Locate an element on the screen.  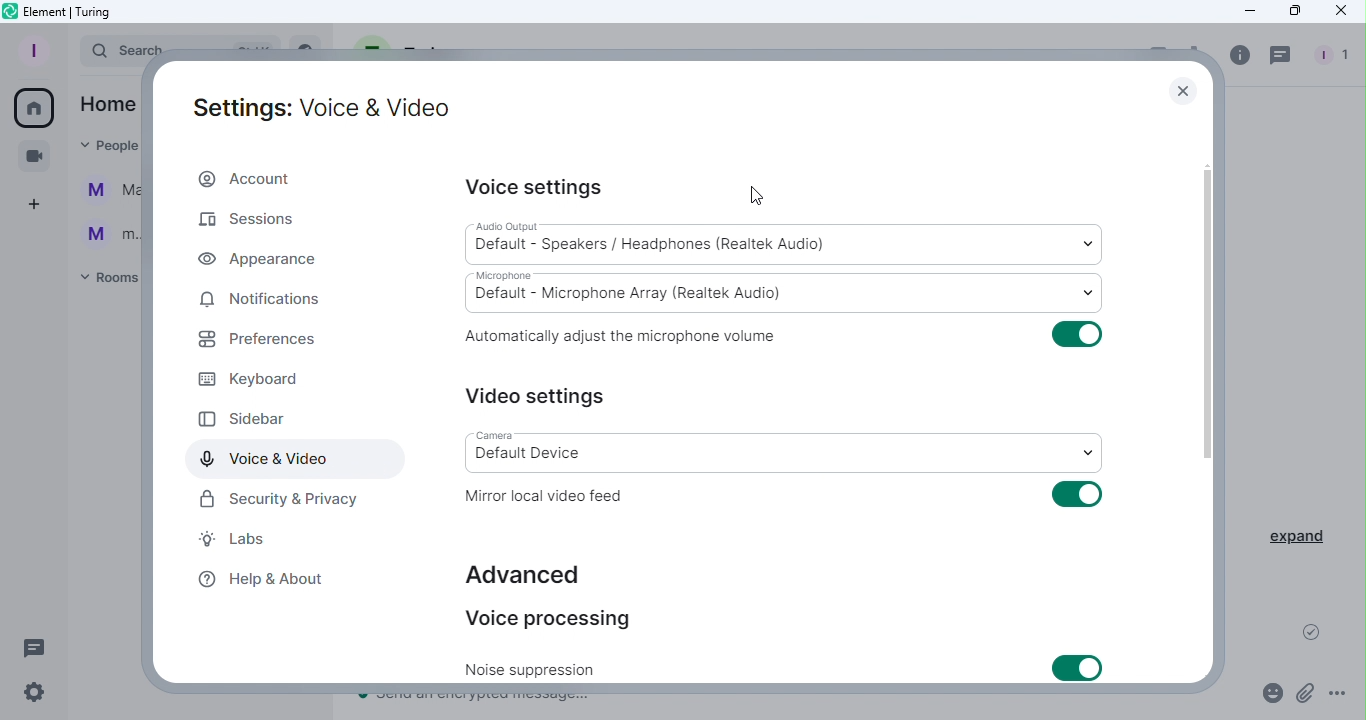
Create a space is located at coordinates (36, 202).